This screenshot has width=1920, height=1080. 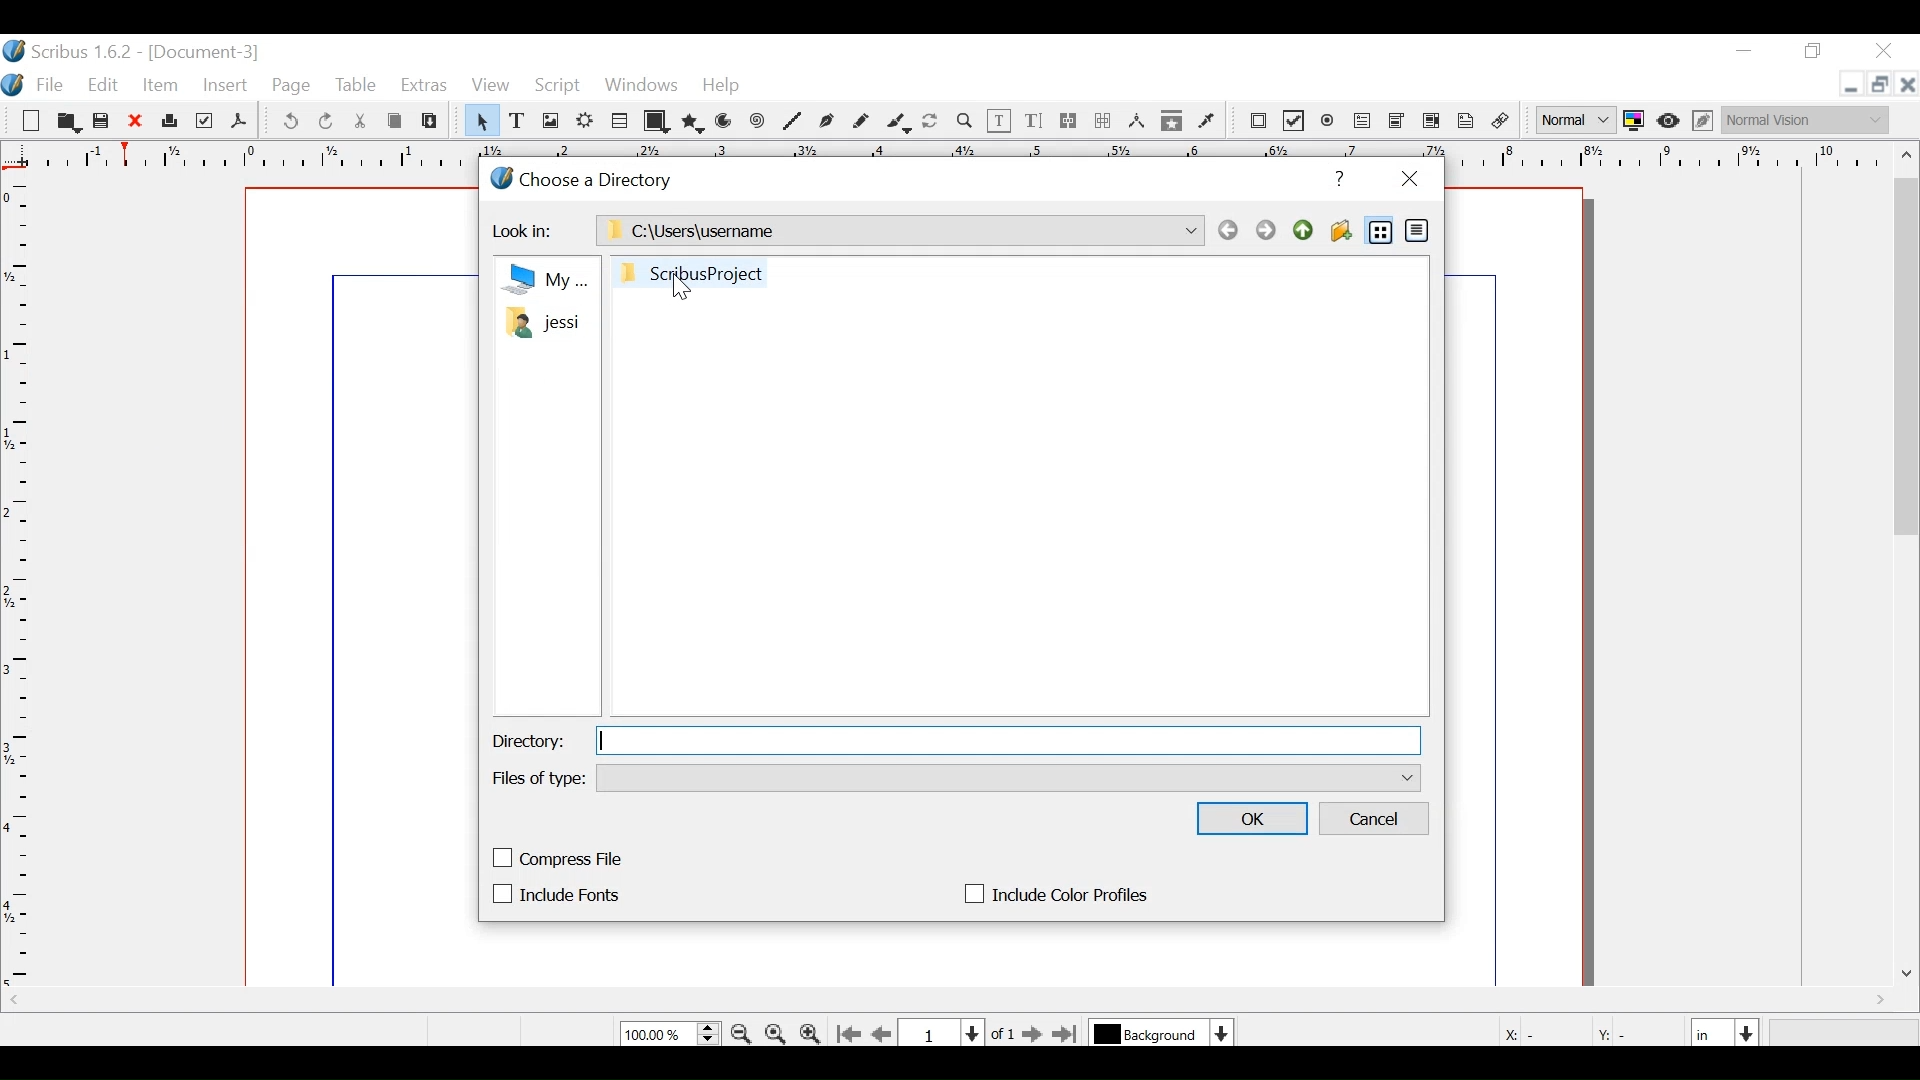 I want to click on Rotate item, so click(x=933, y=122).